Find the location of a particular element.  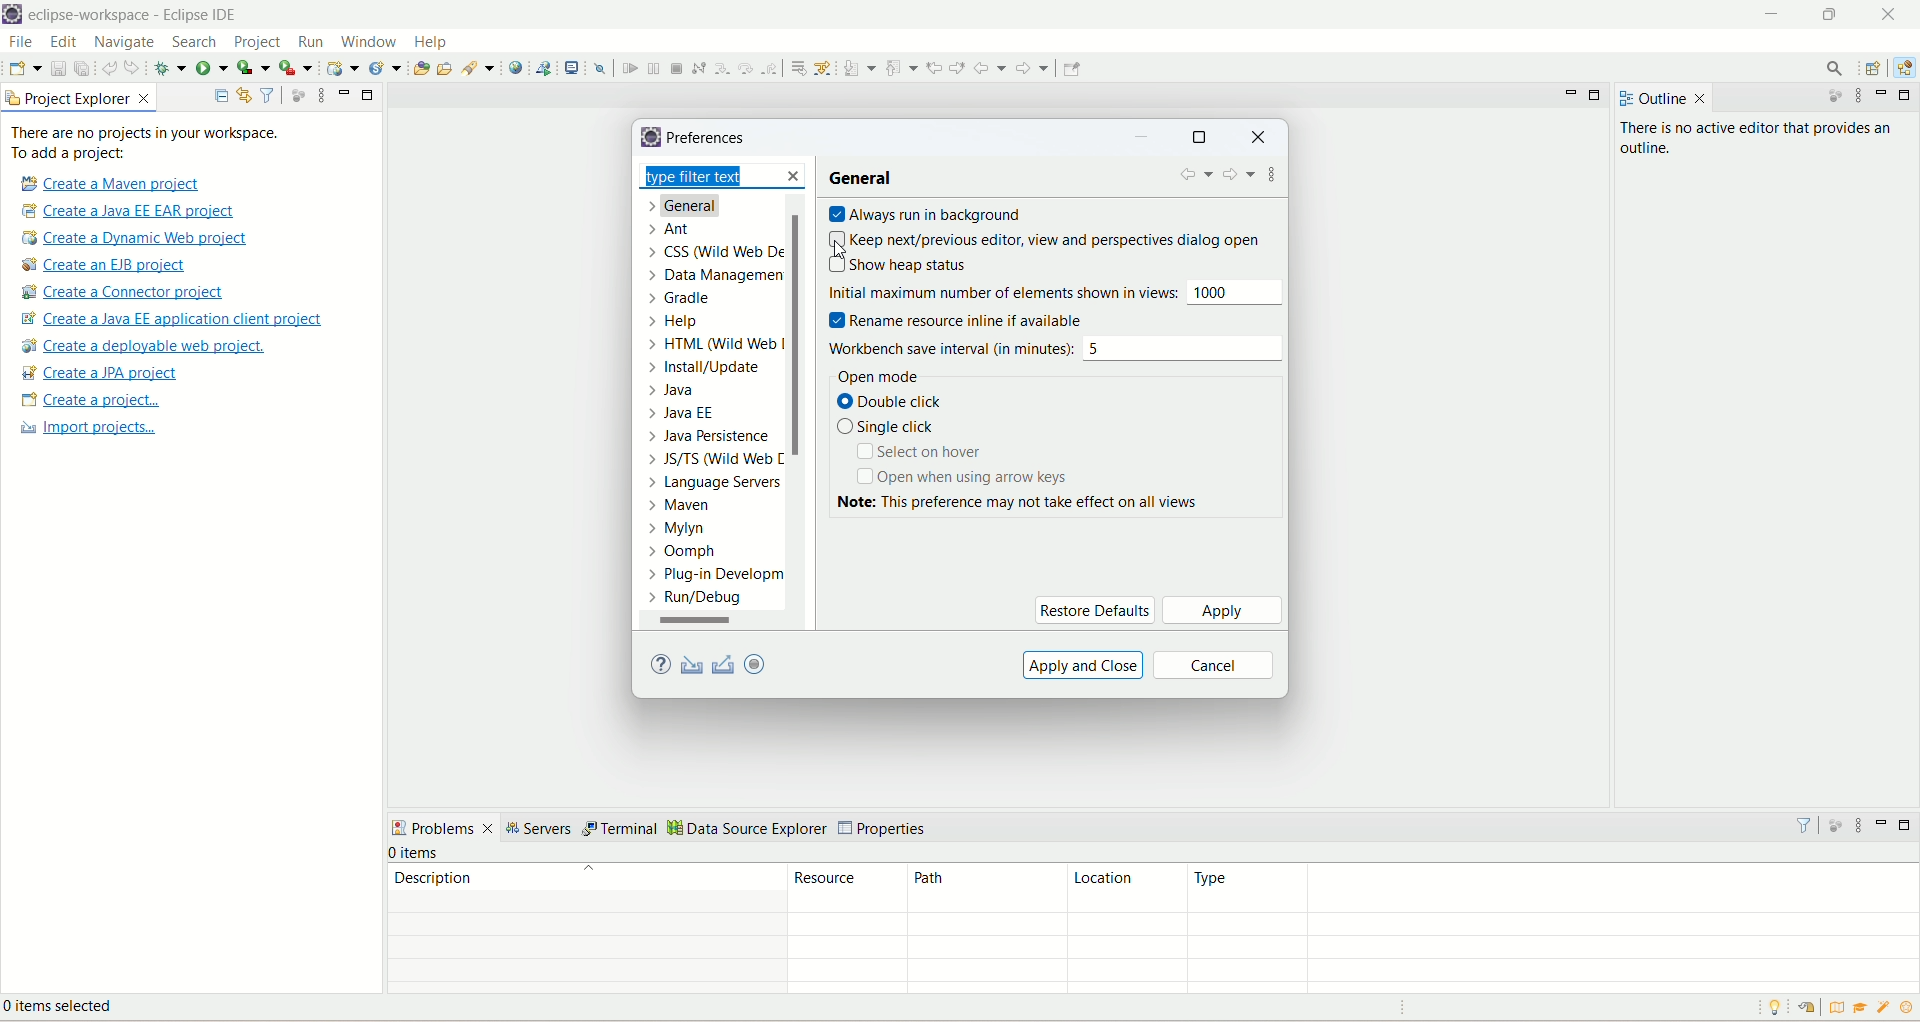

use step filters is located at coordinates (824, 67).